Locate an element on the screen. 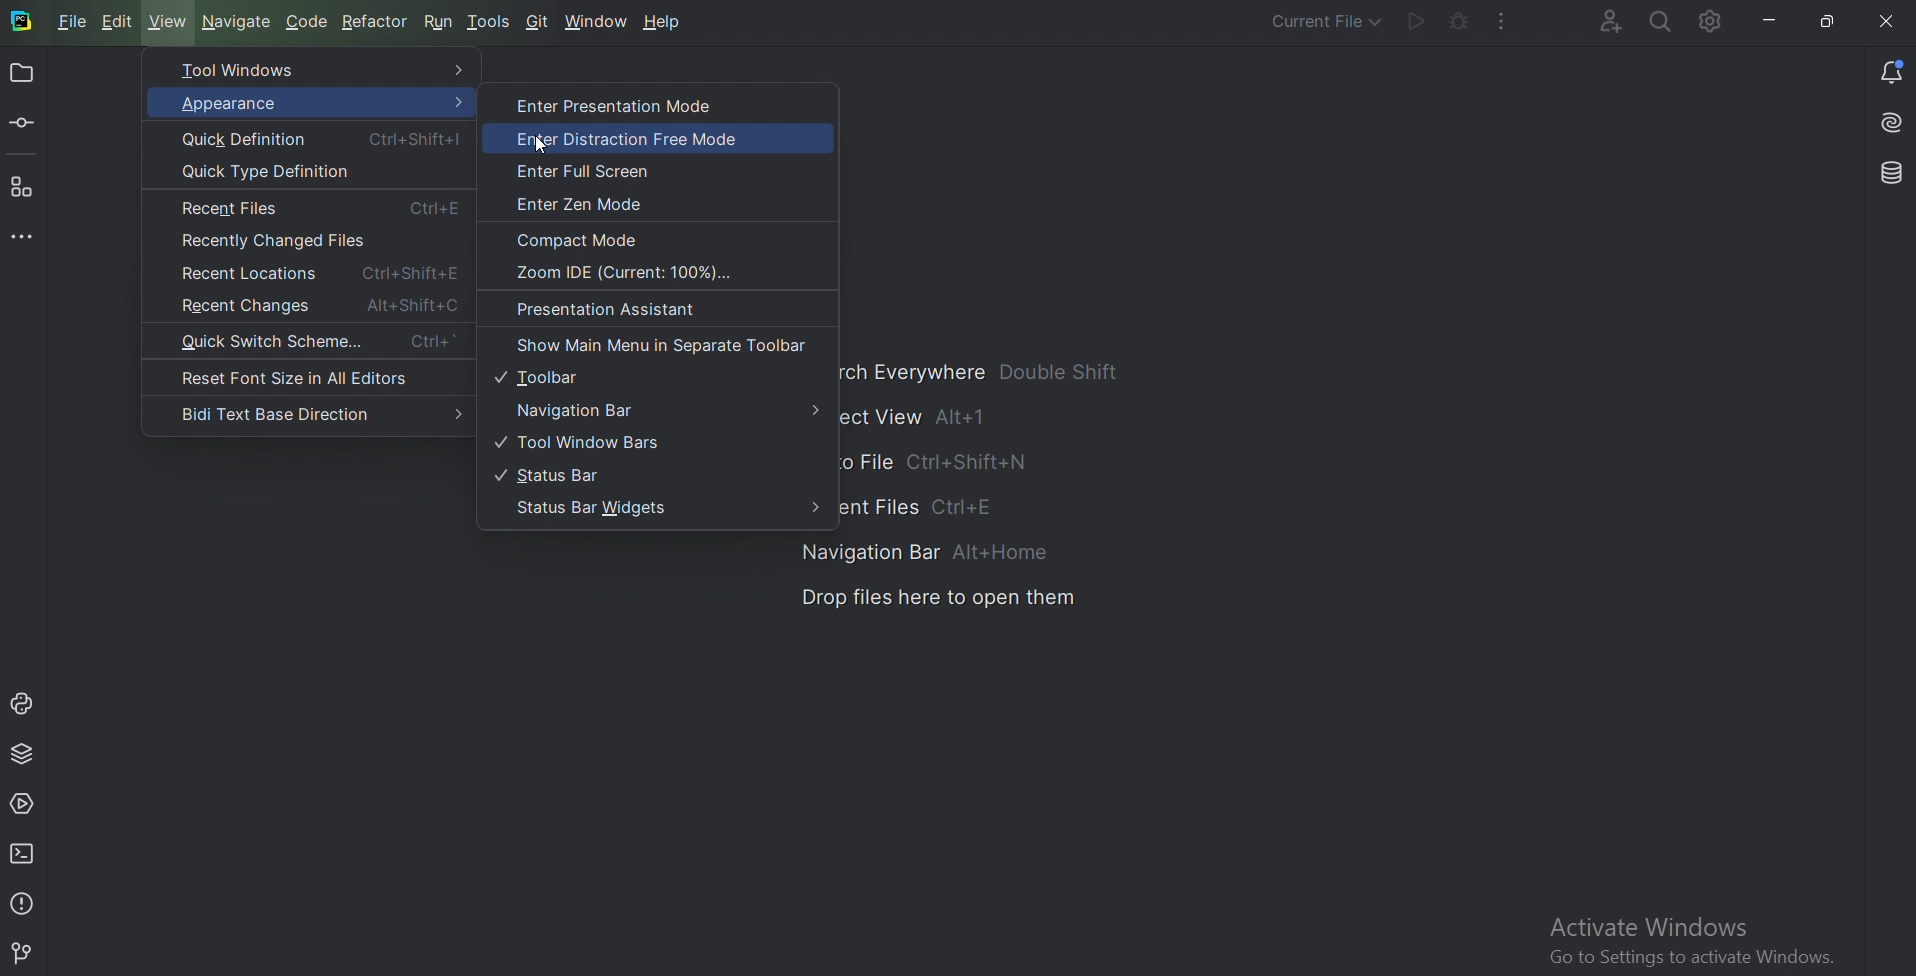  Zoom IDE is located at coordinates (632, 273).